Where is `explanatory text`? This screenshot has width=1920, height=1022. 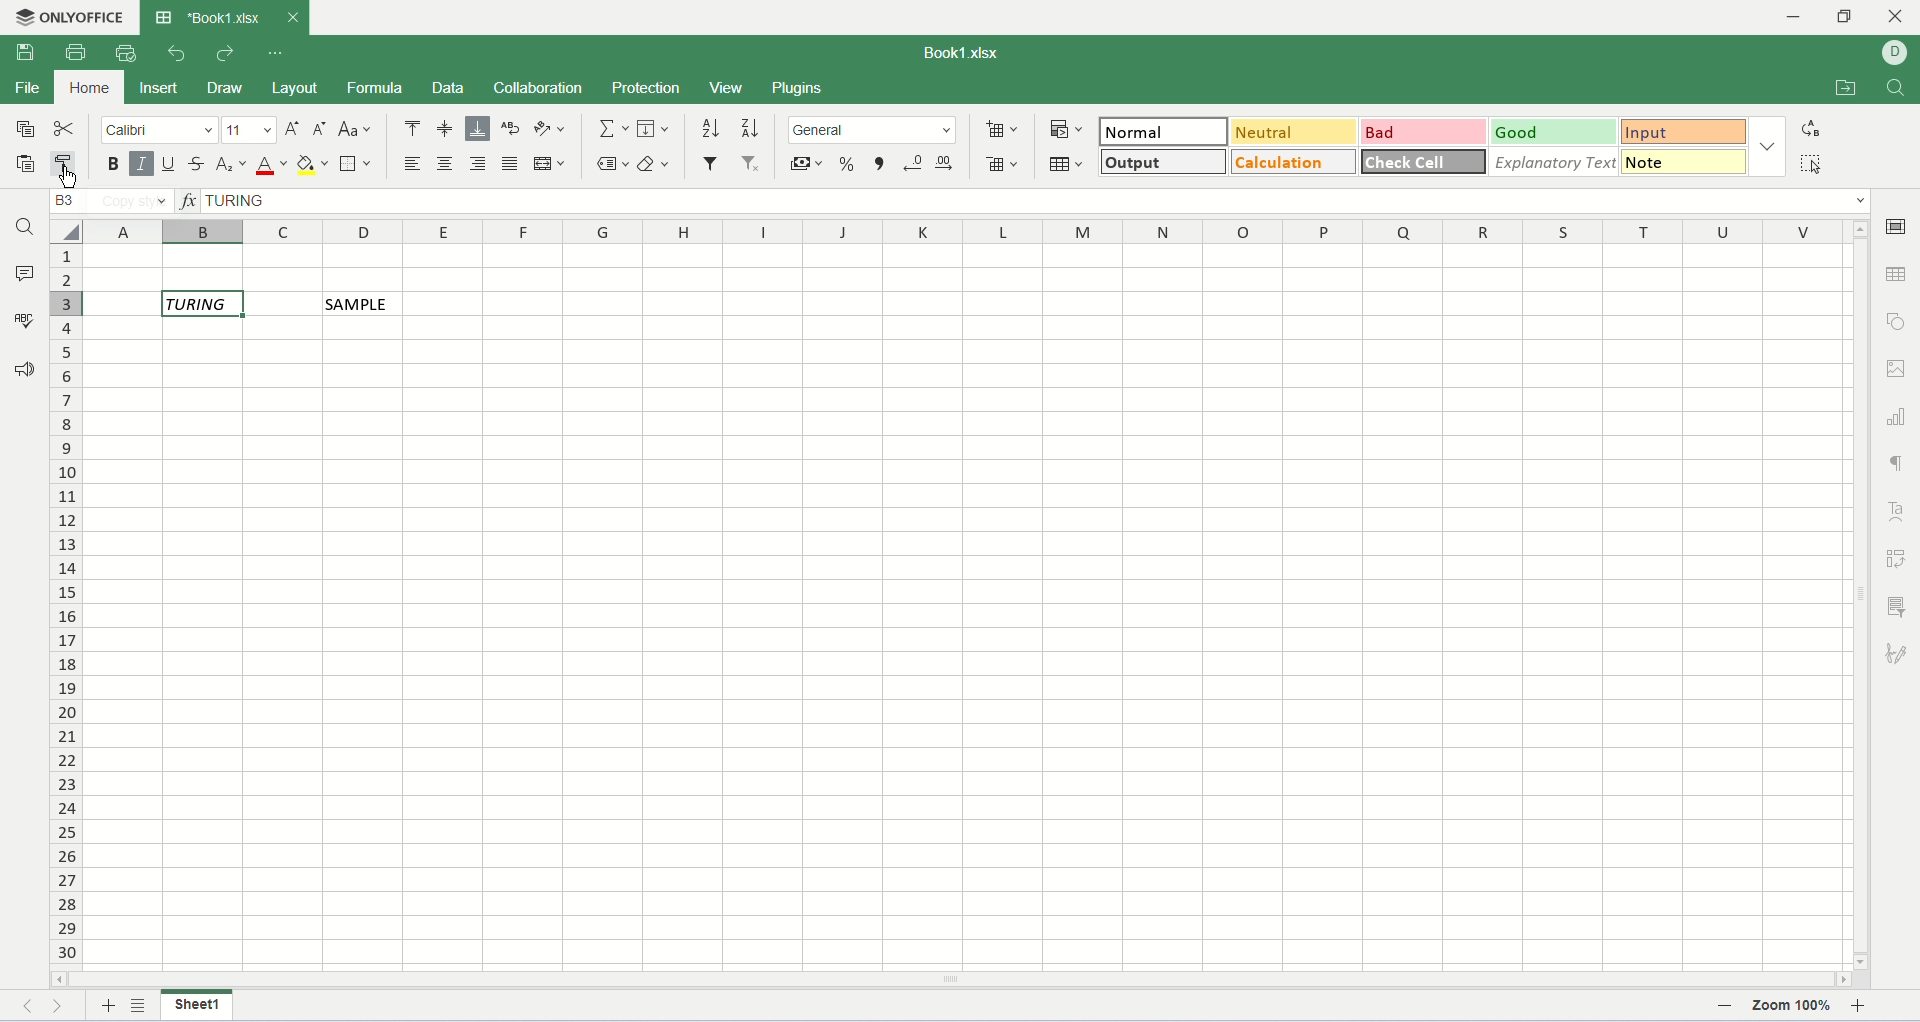
explanatory text is located at coordinates (1553, 162).